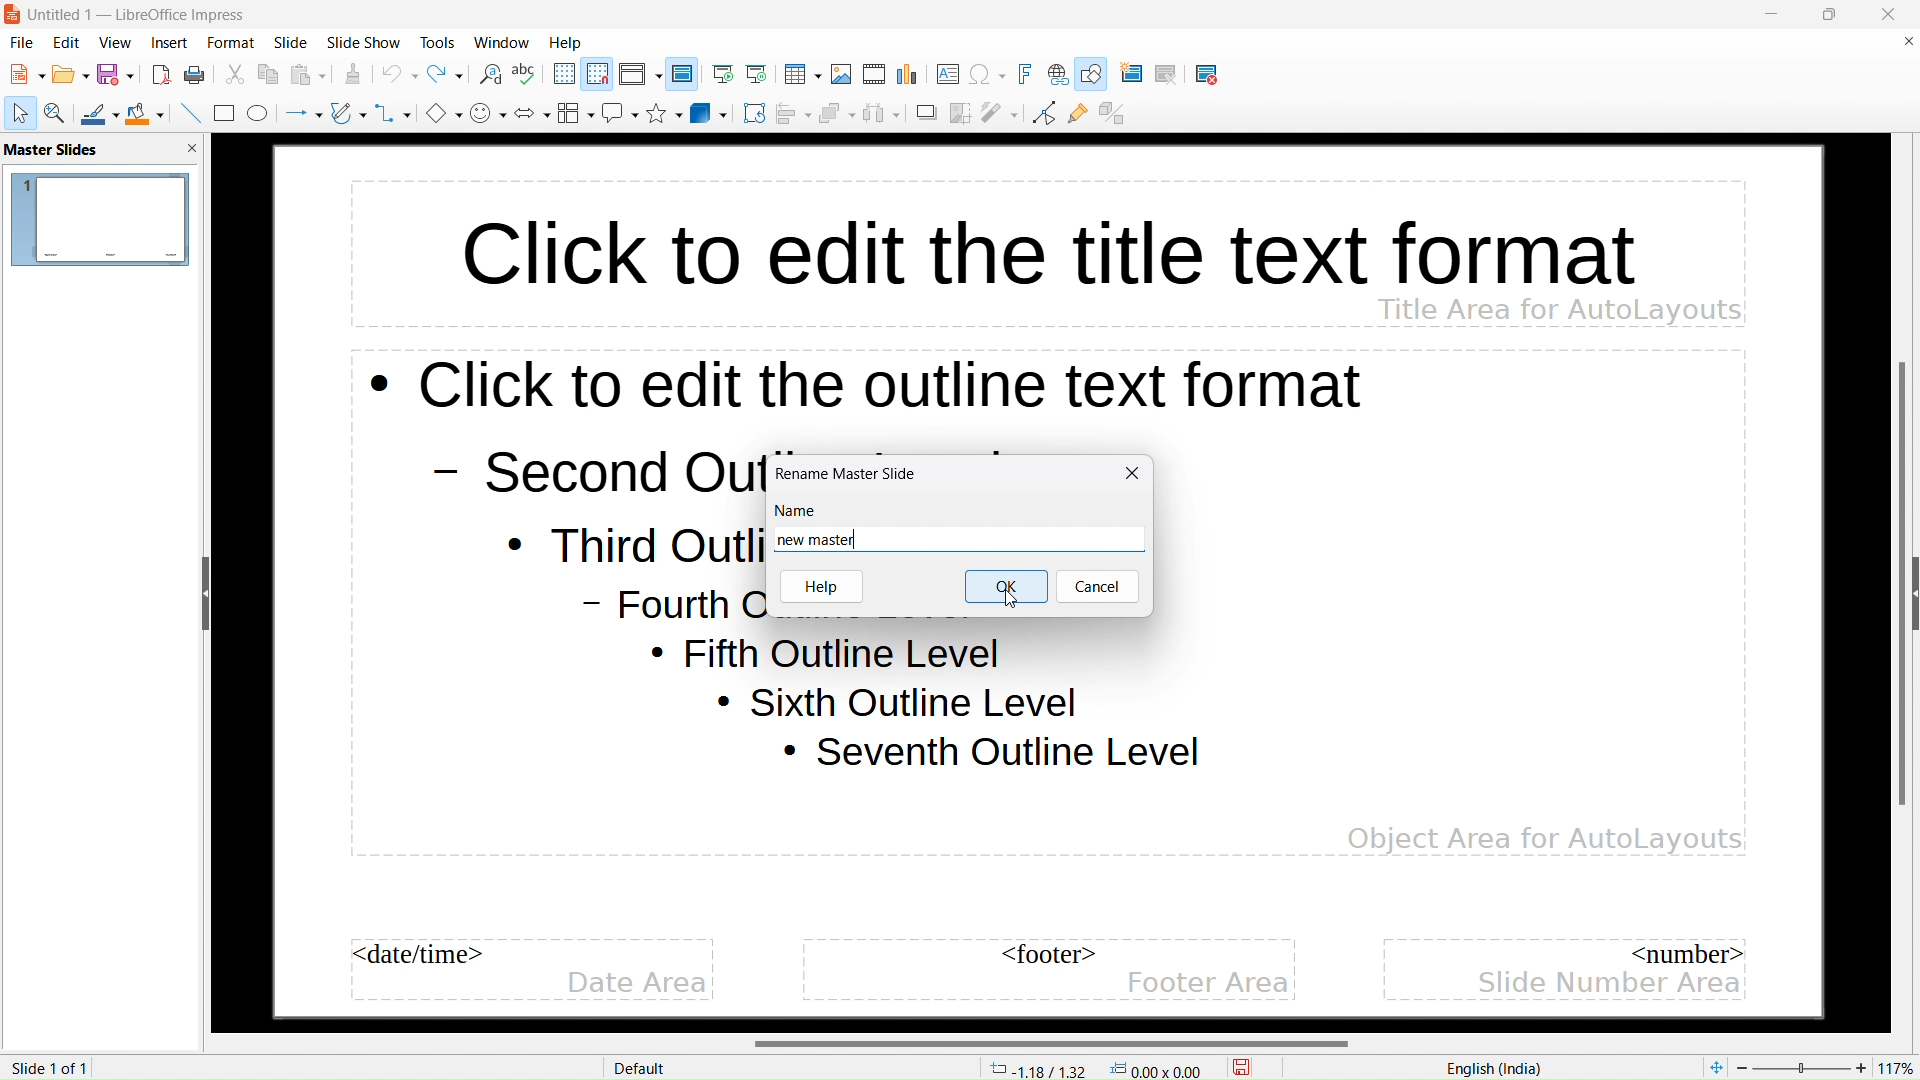 The height and width of the screenshot is (1080, 1920). Describe the element at coordinates (1157, 1069) in the screenshot. I see `dimensions` at that location.